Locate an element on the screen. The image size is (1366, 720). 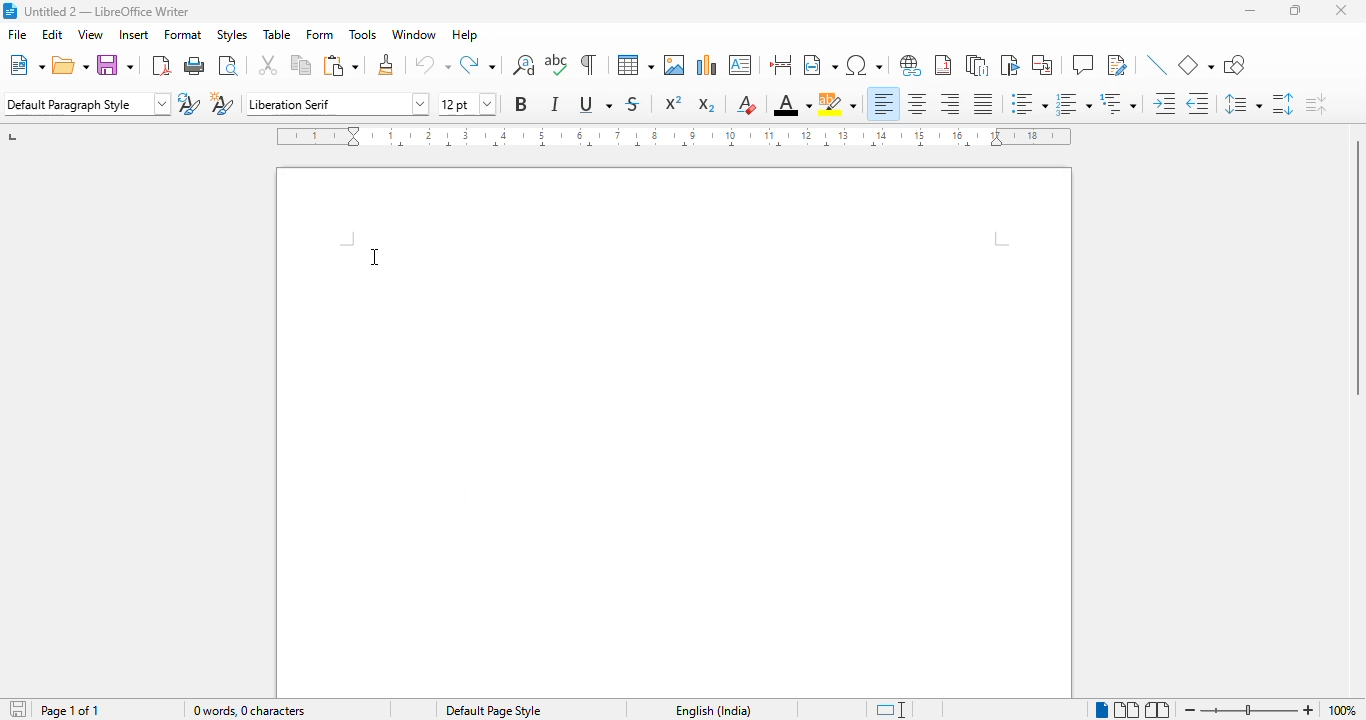
spelling is located at coordinates (557, 64).